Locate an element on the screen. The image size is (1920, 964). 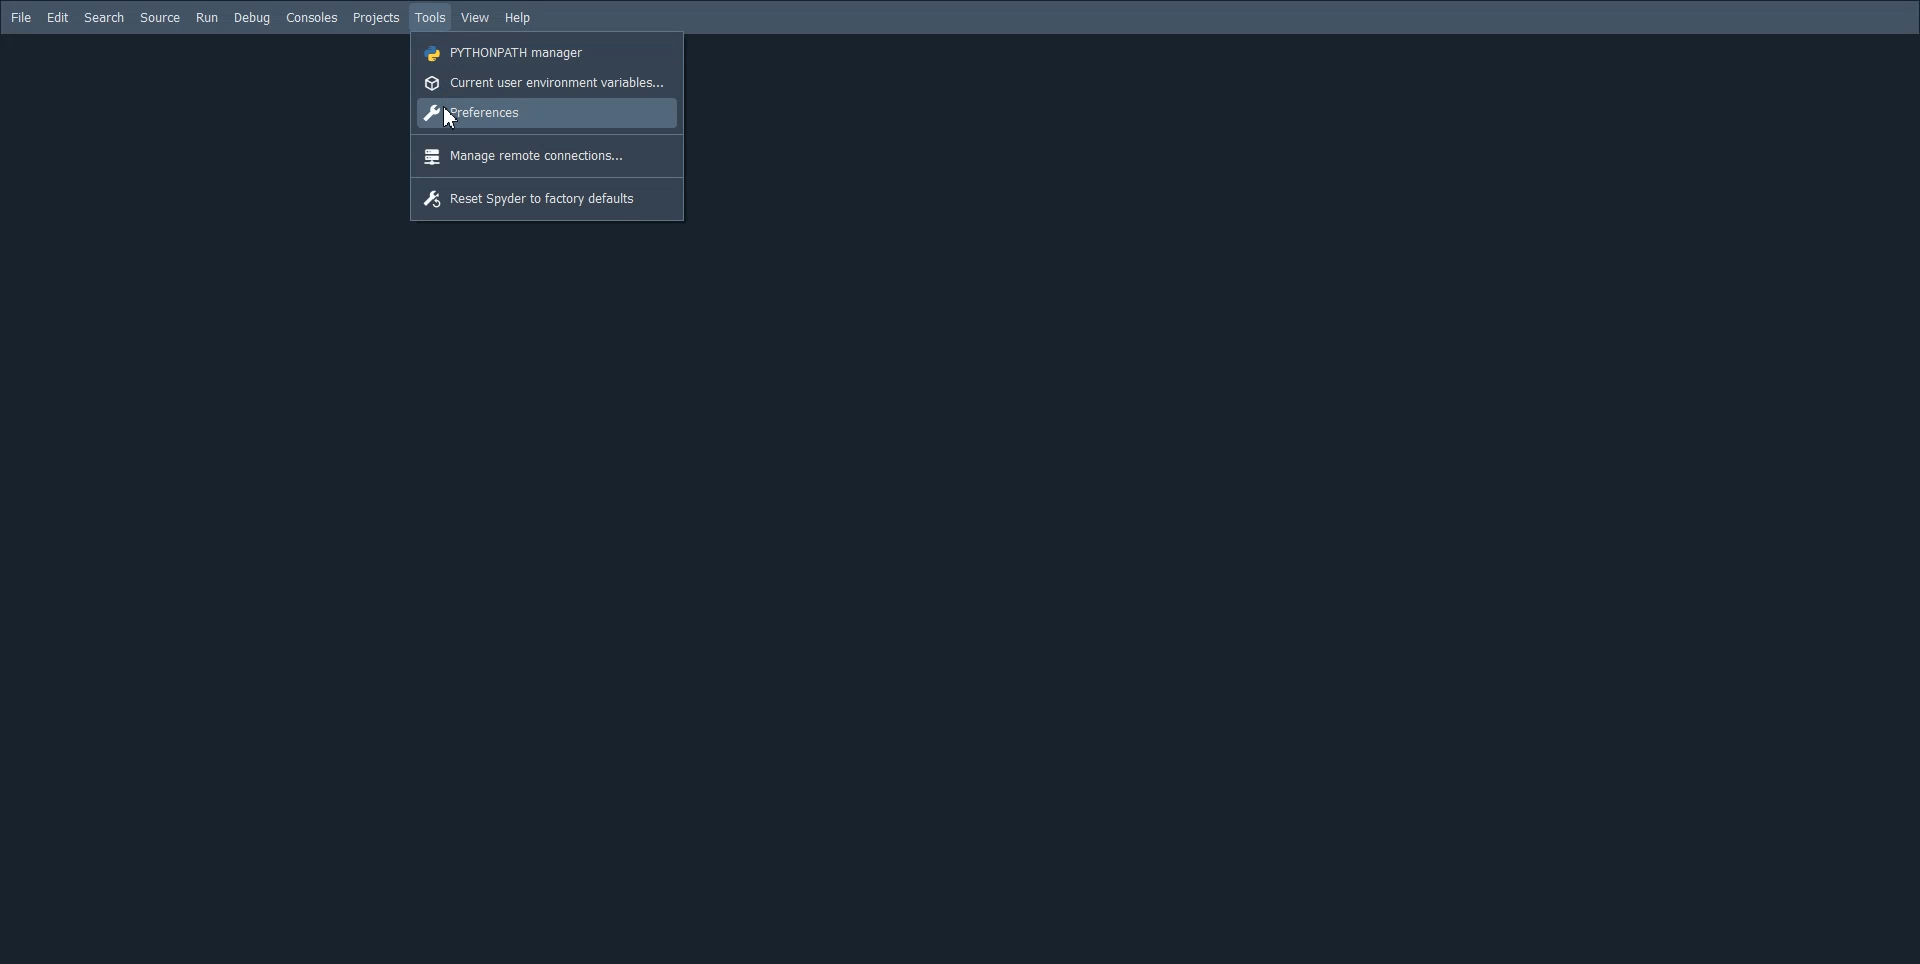
Reset spyder to factory defaults is located at coordinates (547, 201).